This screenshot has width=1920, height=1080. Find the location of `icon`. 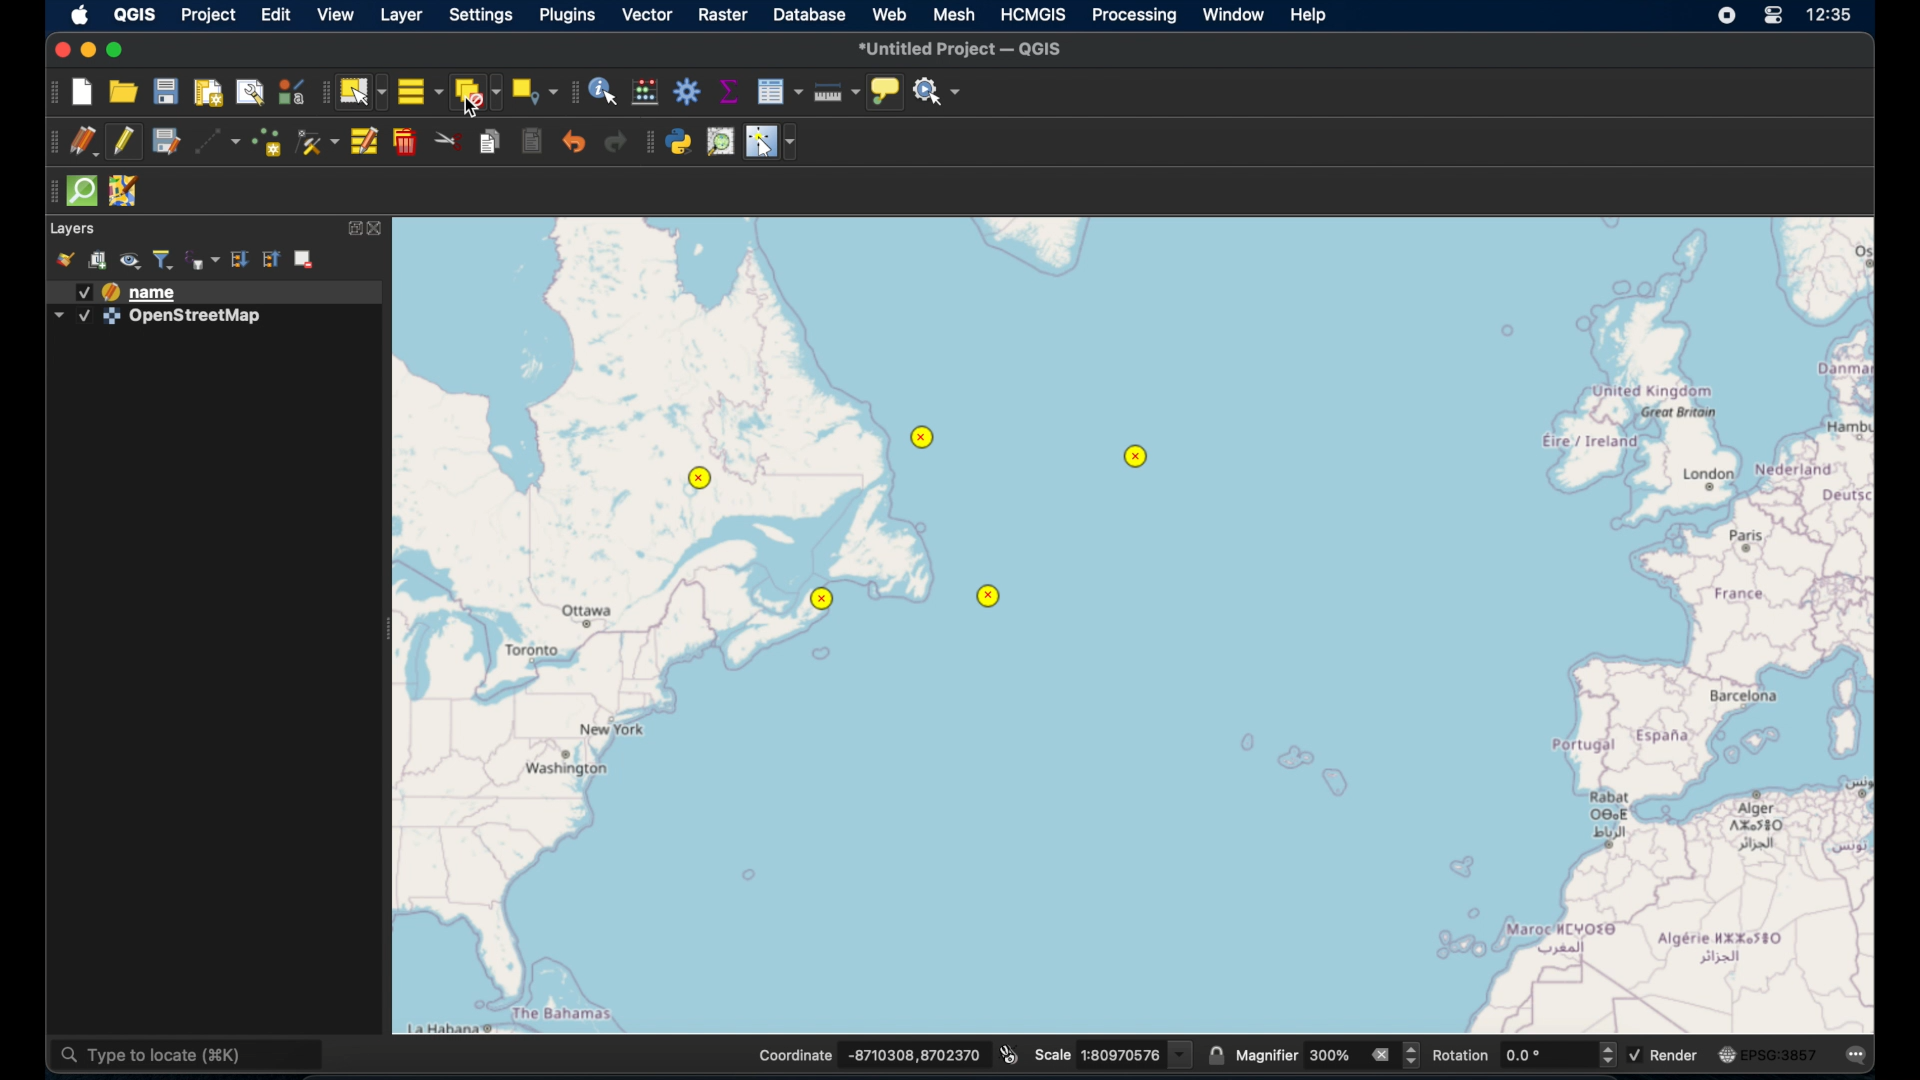

icon is located at coordinates (111, 317).